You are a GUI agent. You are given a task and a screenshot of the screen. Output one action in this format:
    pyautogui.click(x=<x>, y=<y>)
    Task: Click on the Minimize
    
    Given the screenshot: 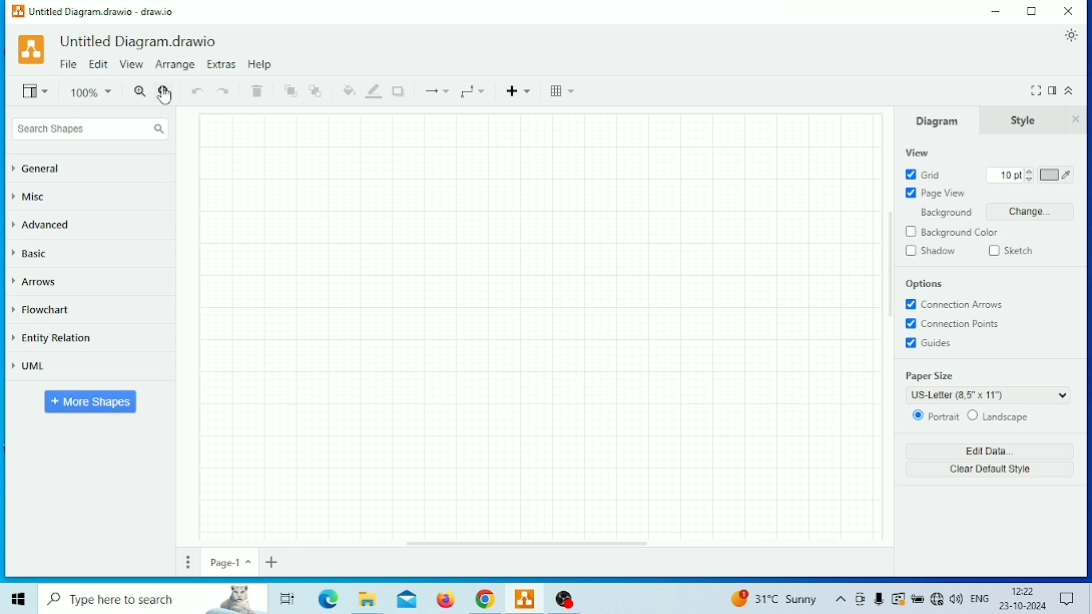 What is the action you would take?
    pyautogui.click(x=997, y=11)
    